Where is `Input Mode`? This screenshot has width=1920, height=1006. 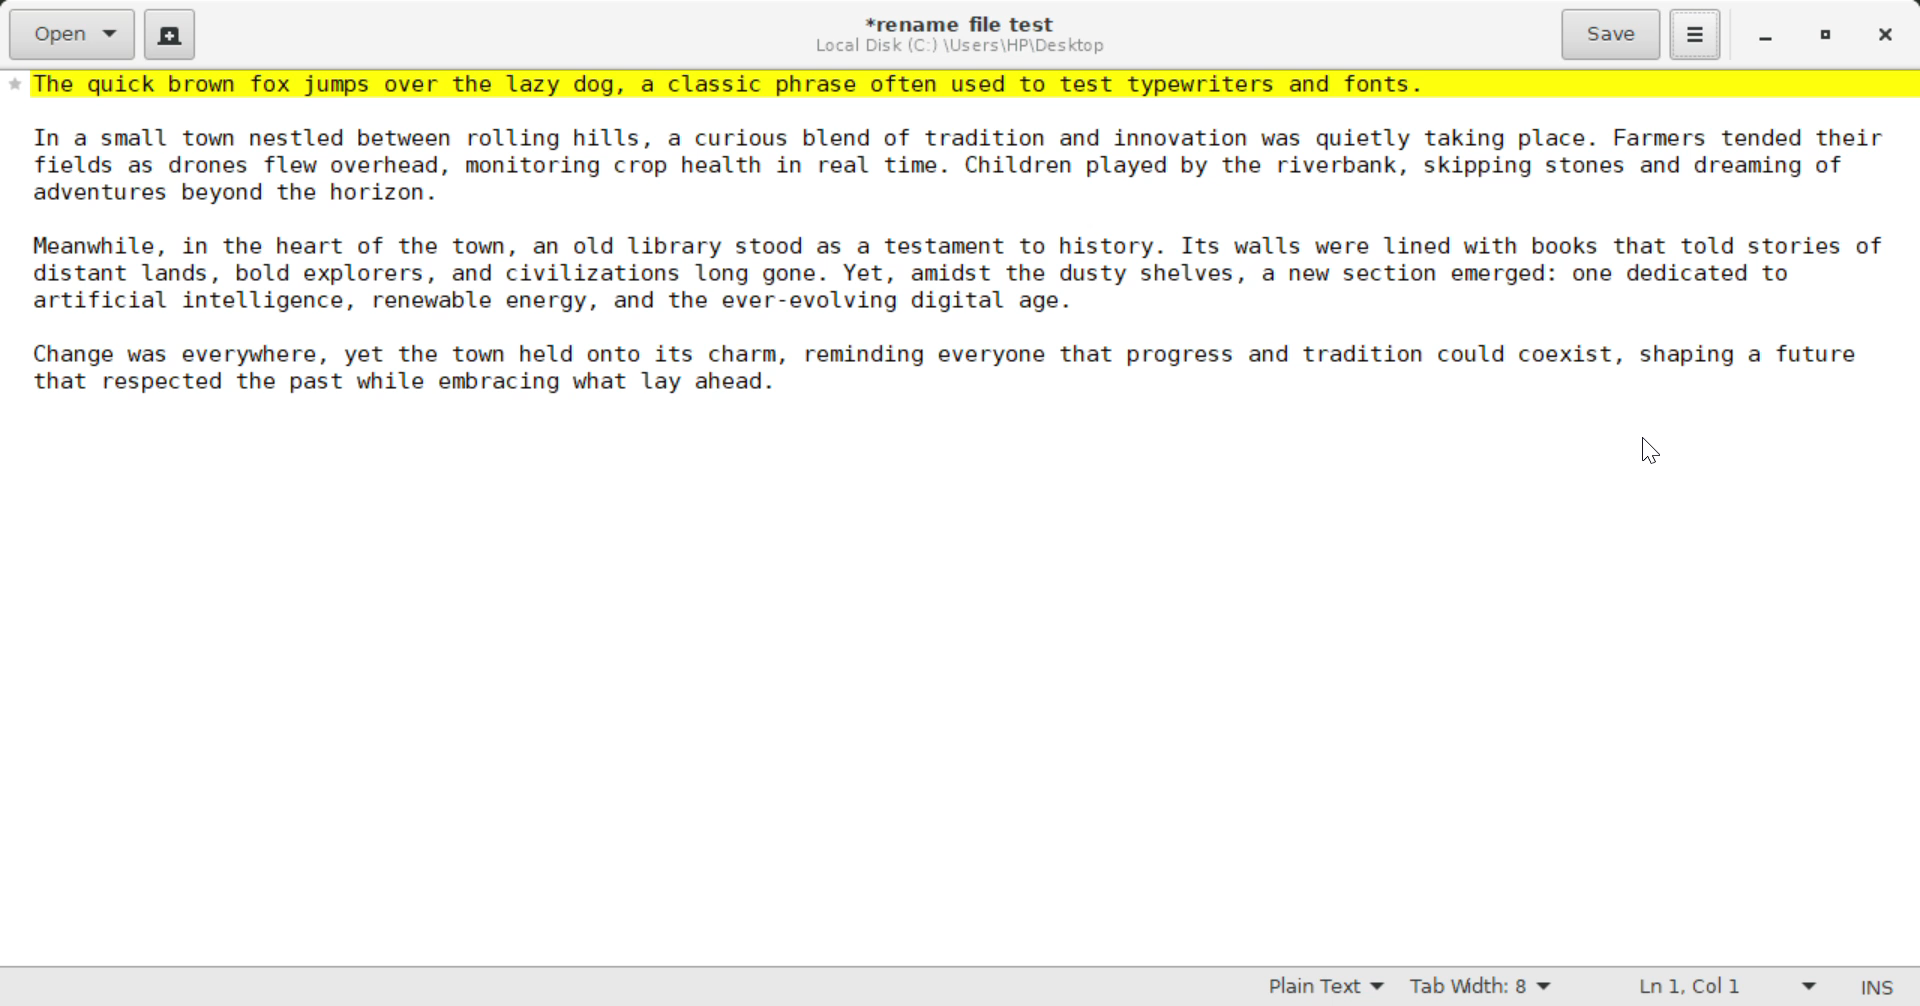 Input Mode is located at coordinates (1883, 986).